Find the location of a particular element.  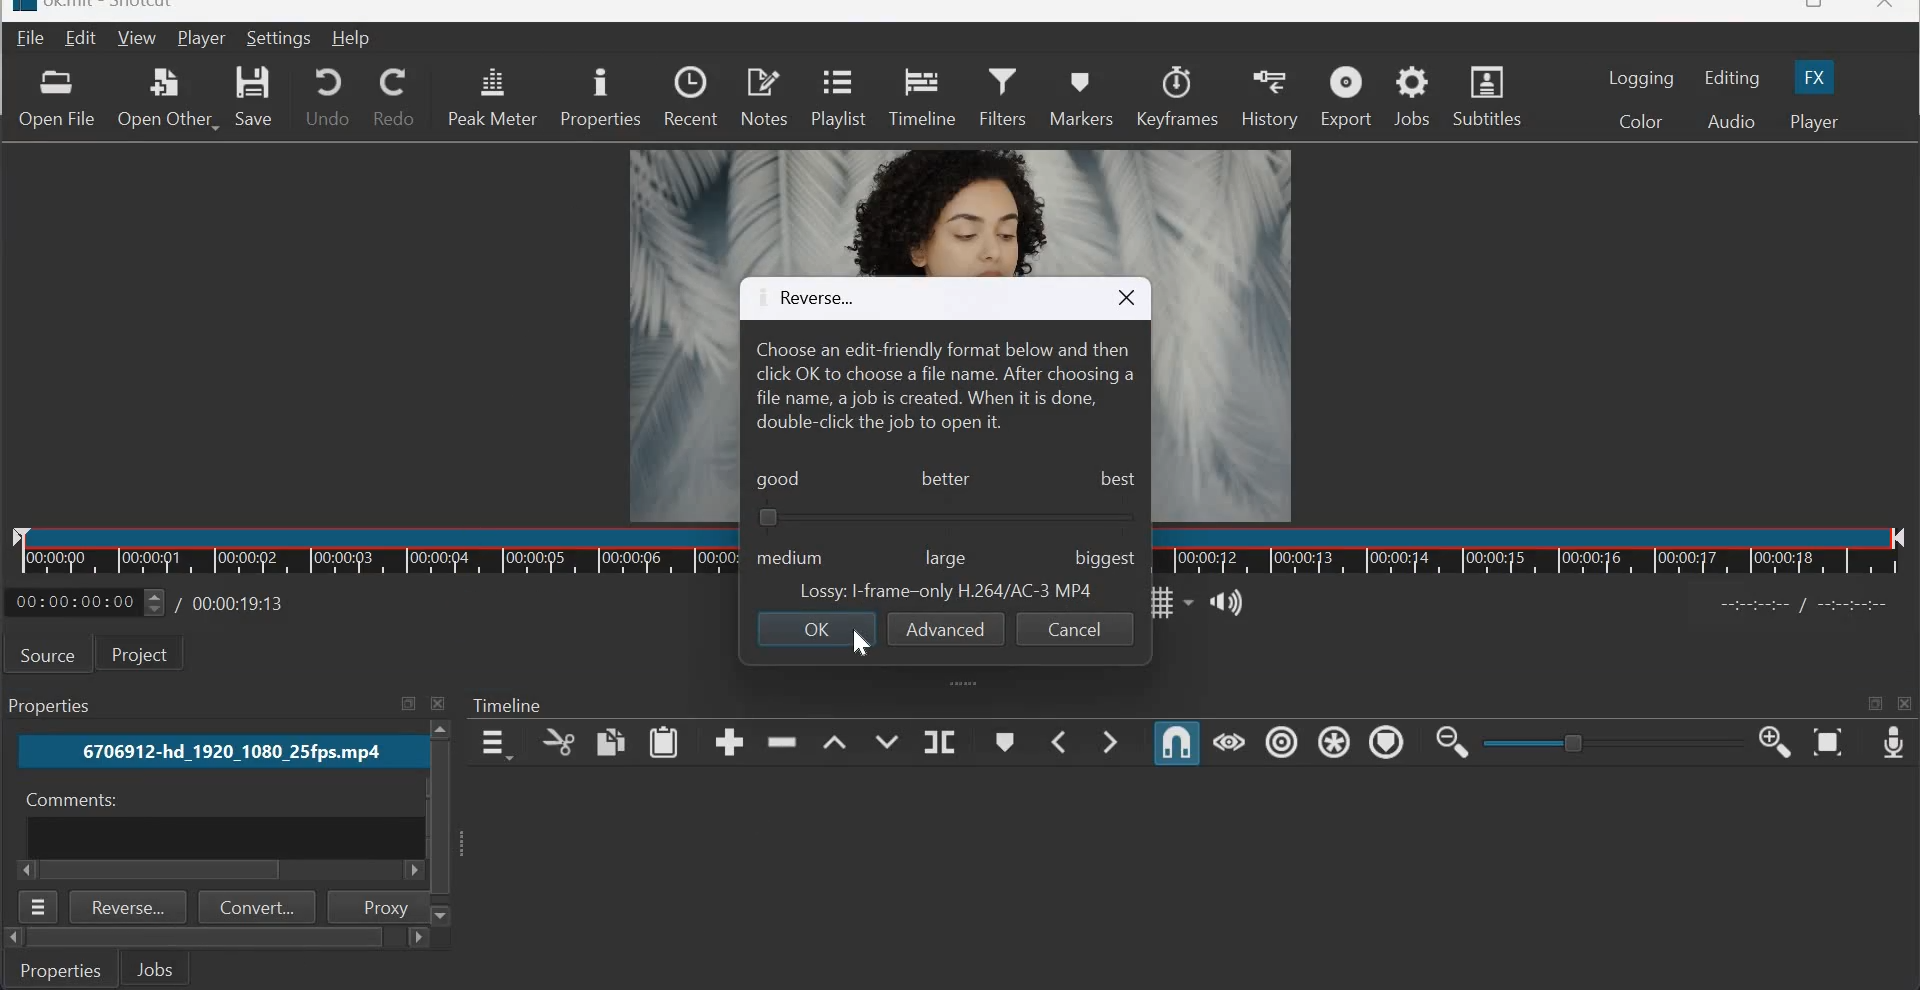

Markers is located at coordinates (1084, 97).